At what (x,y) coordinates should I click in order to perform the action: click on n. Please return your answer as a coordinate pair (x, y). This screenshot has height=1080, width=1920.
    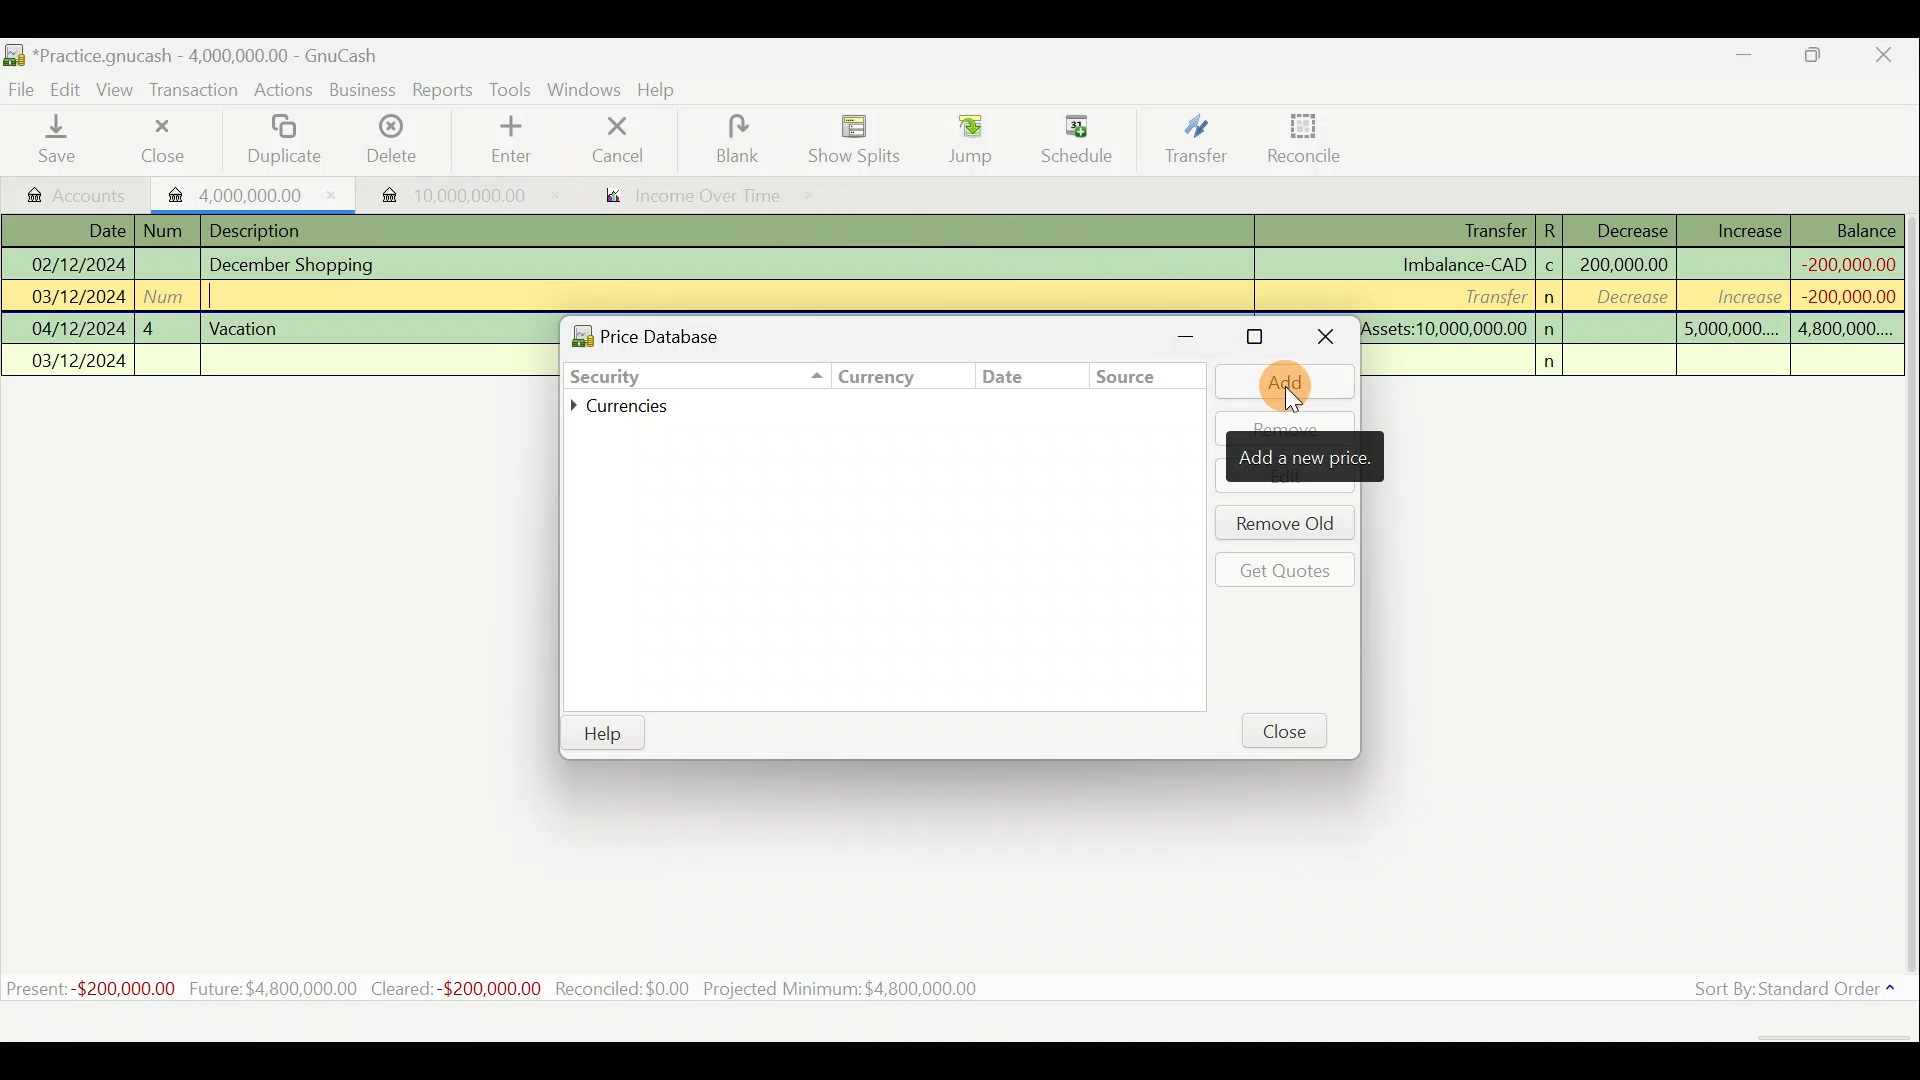
    Looking at the image, I should click on (1552, 329).